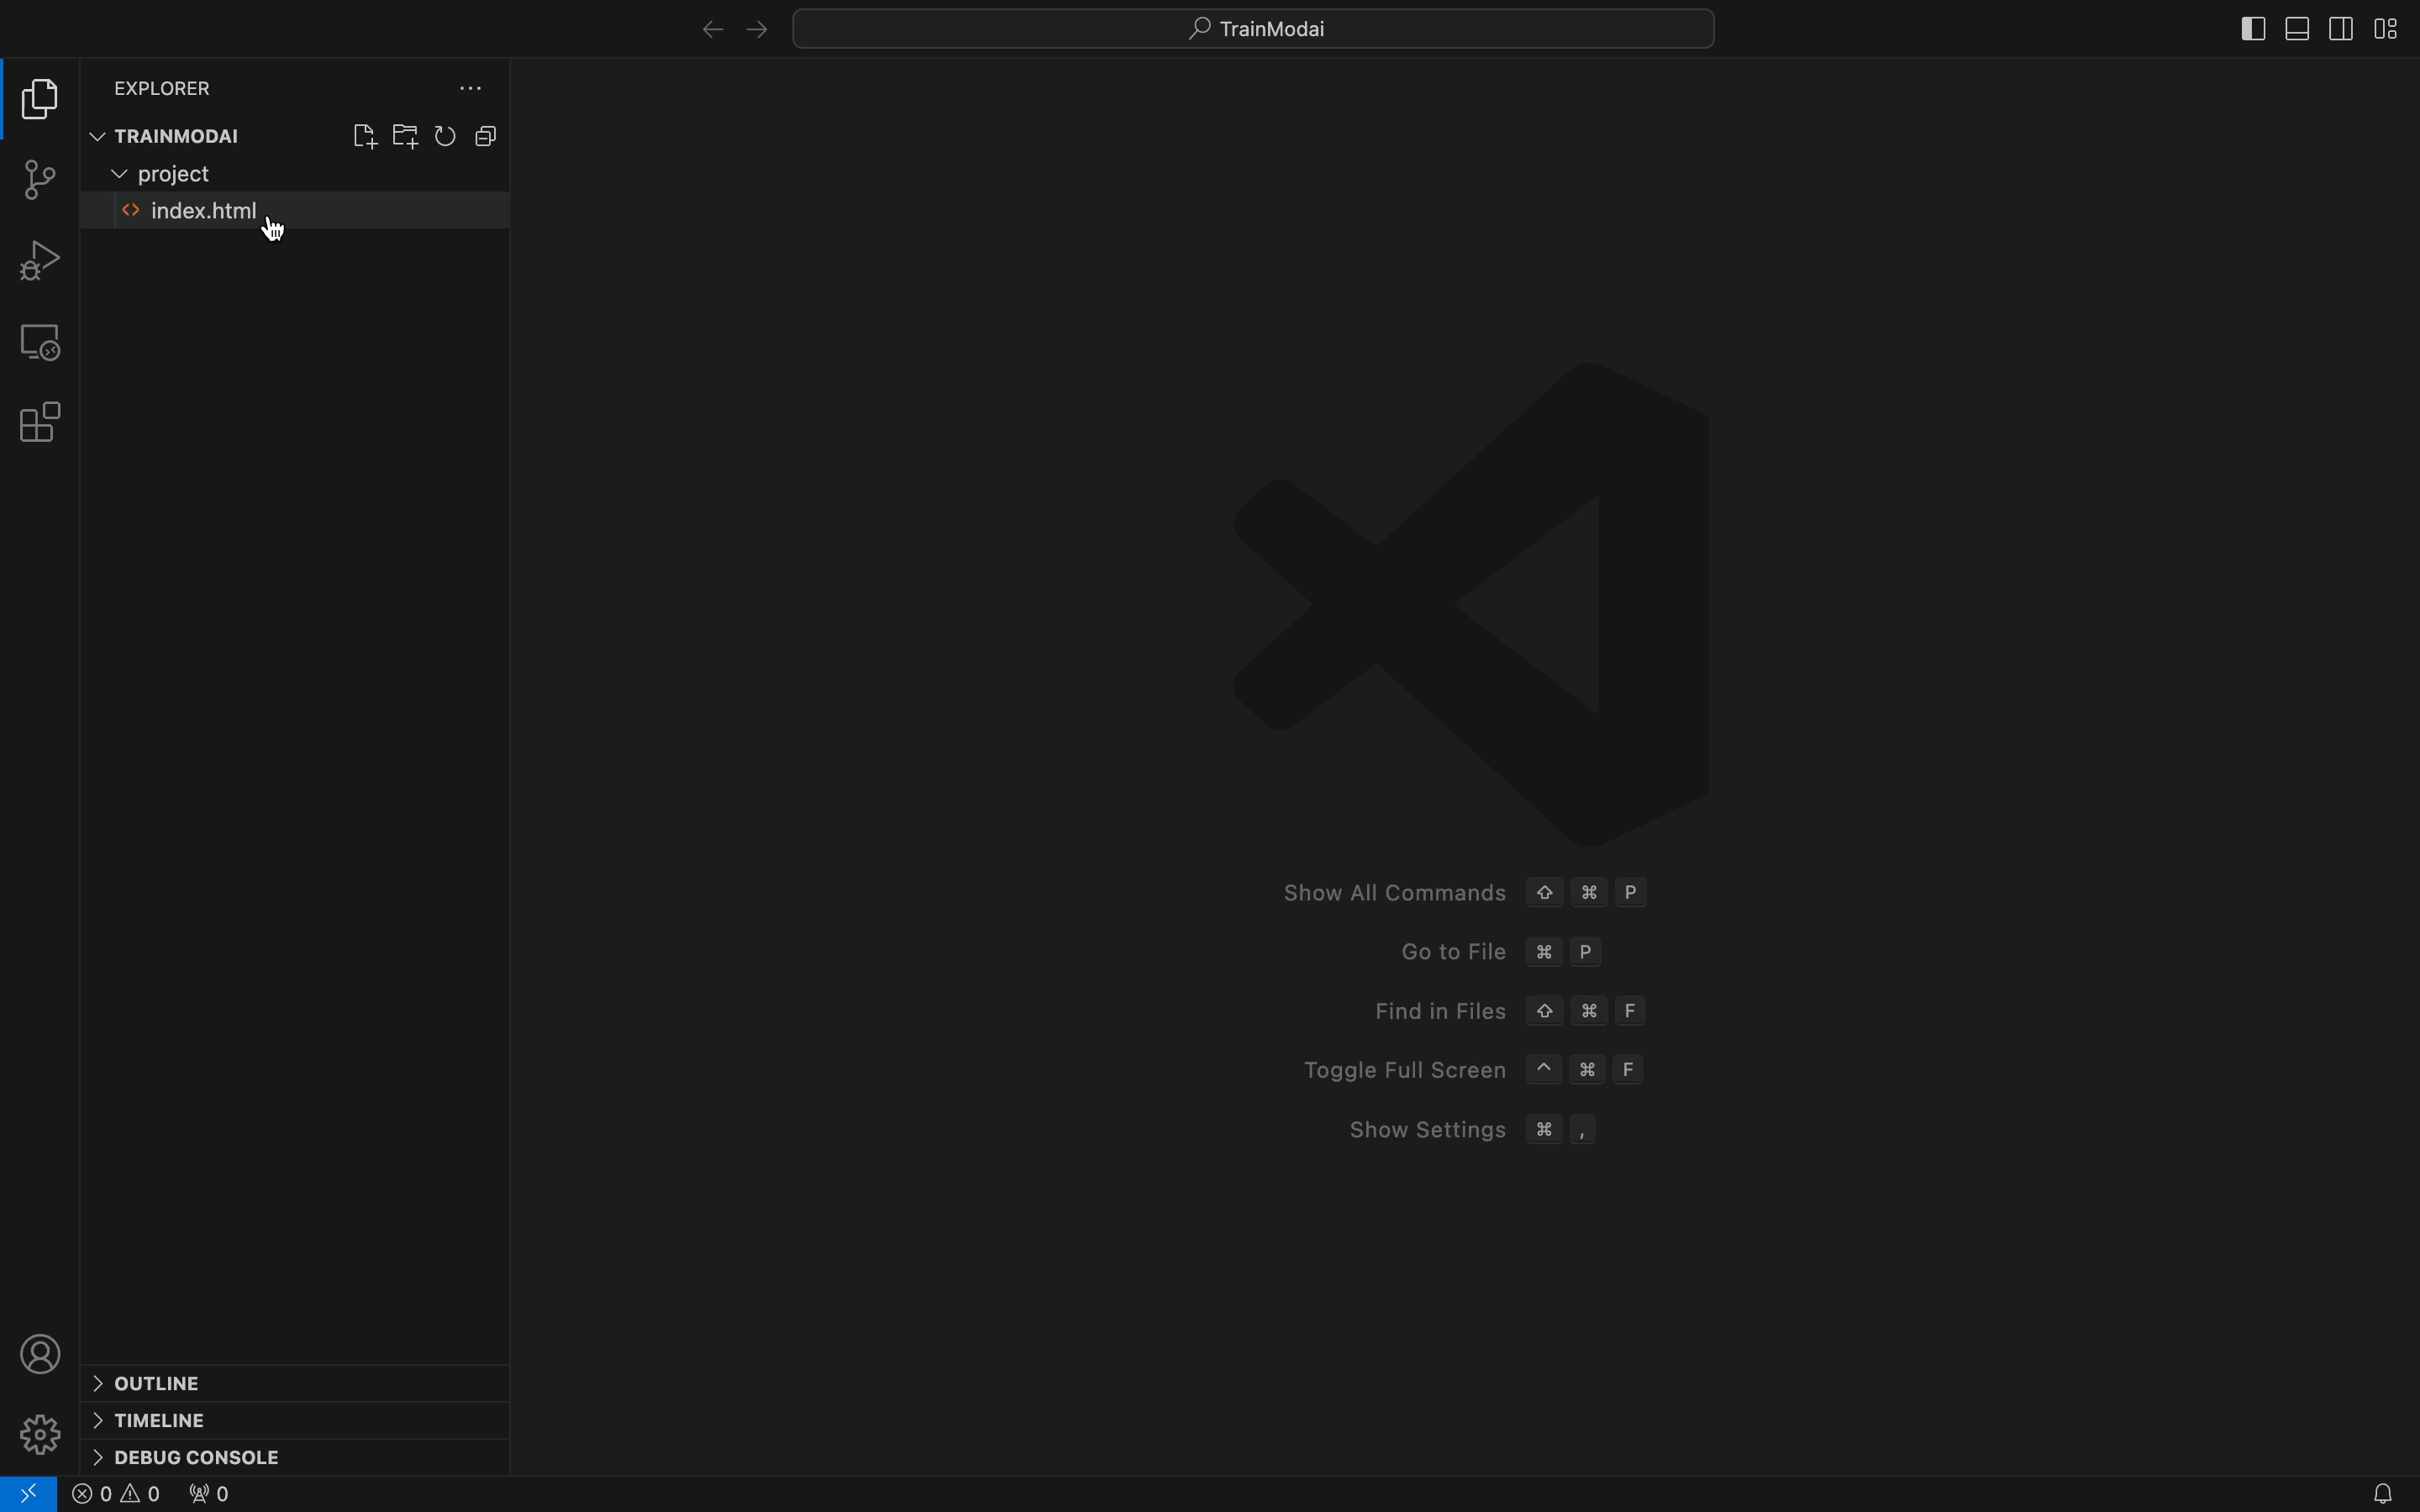  What do you see at coordinates (1494, 896) in the screenshot?
I see `SHow All` at bounding box center [1494, 896].